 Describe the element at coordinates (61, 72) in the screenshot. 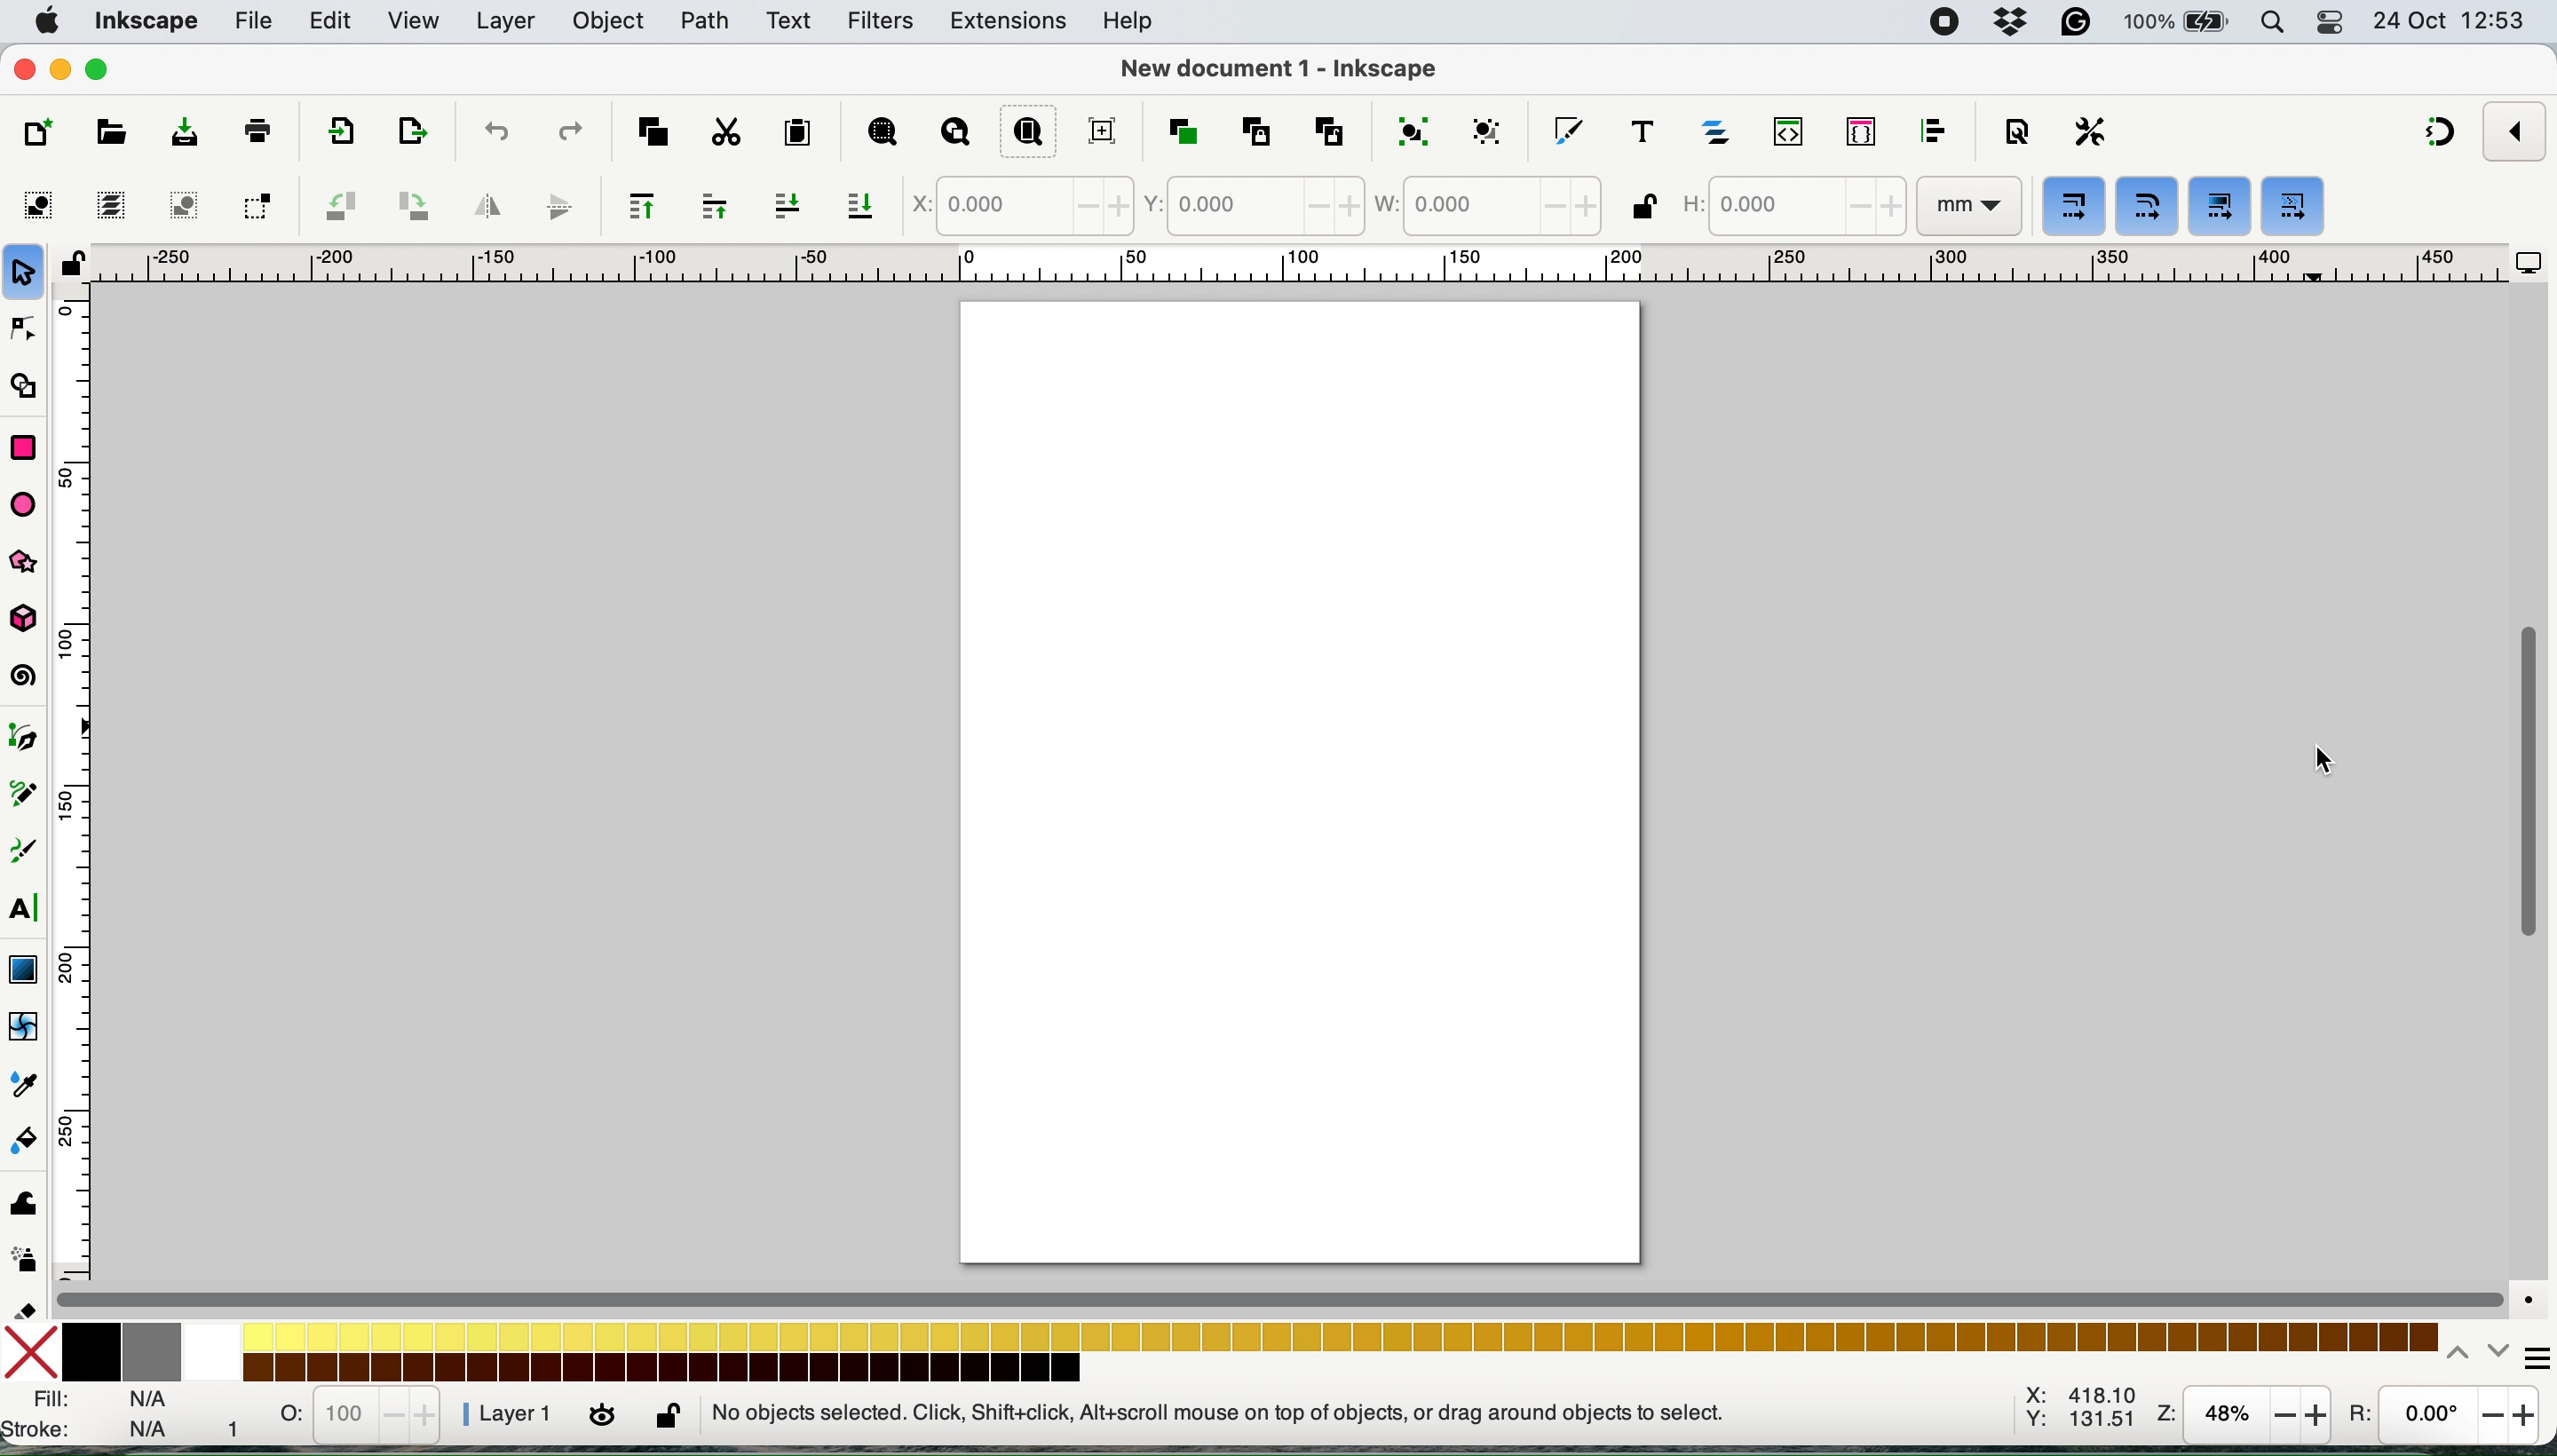

I see `minimise` at that location.